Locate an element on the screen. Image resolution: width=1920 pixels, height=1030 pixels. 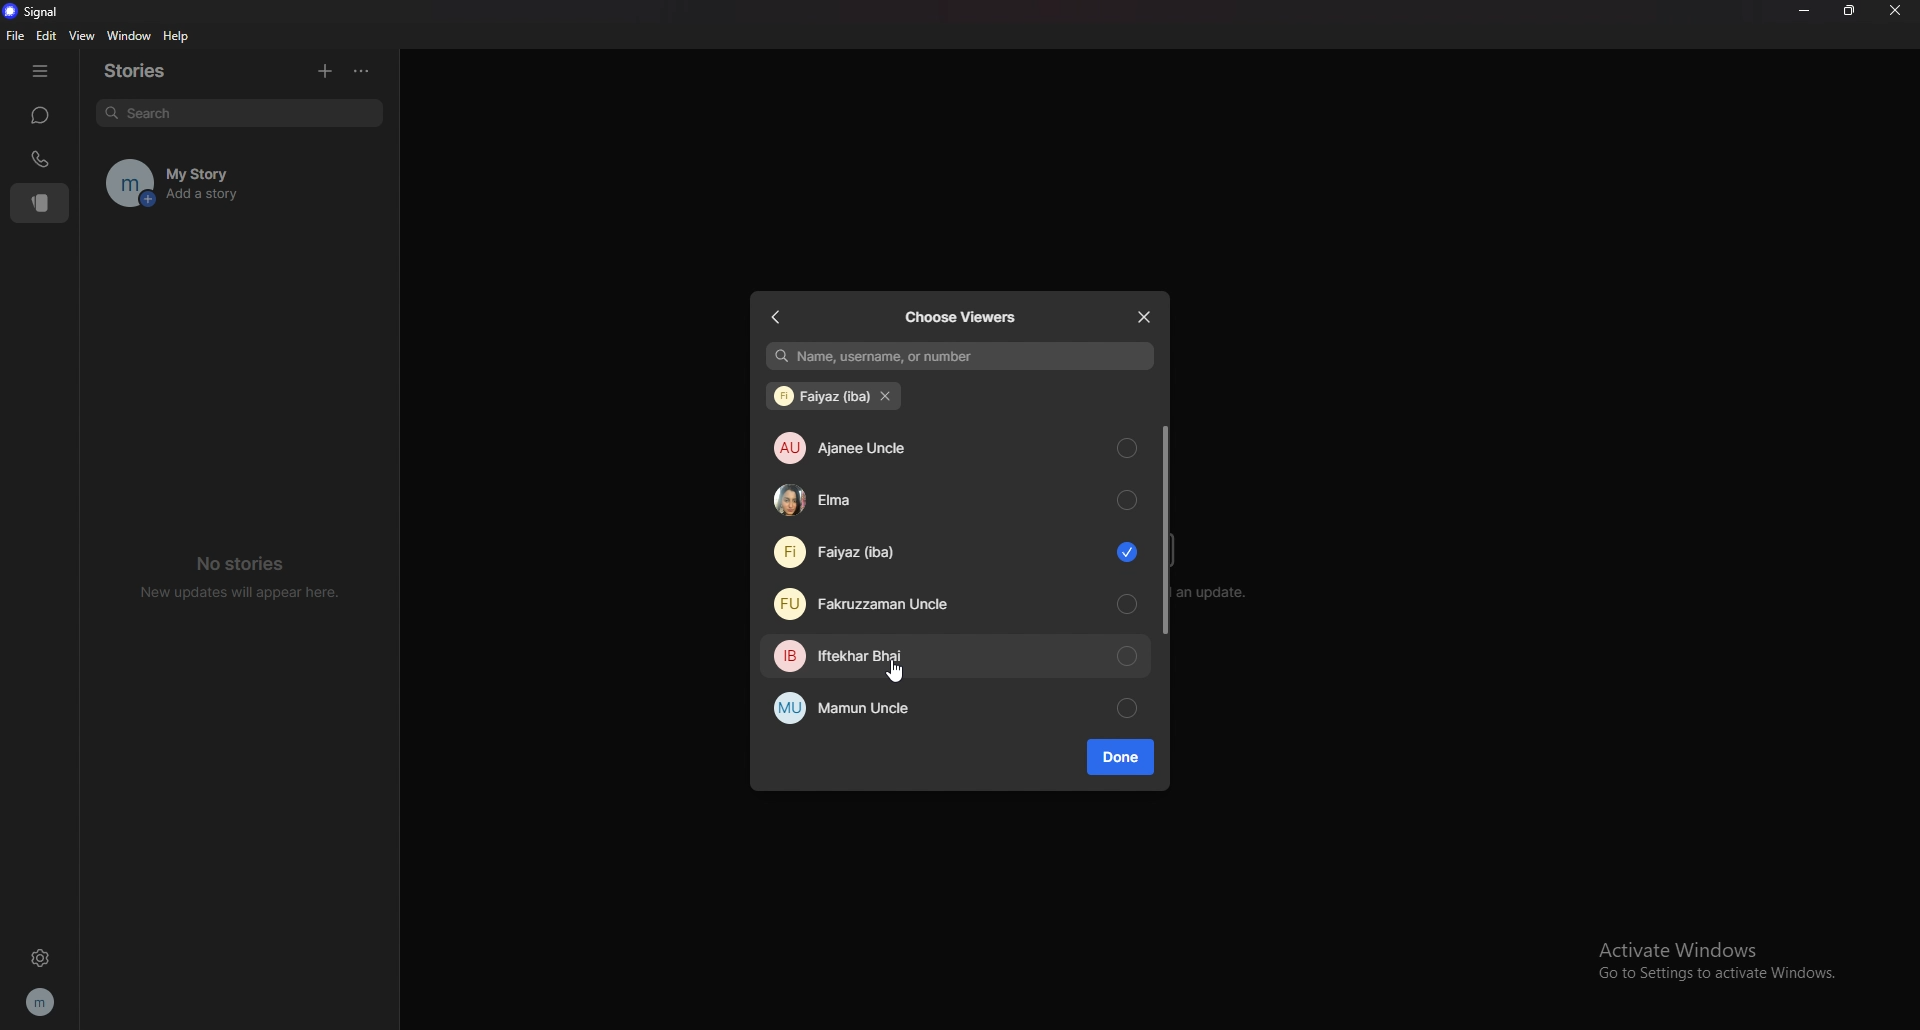
no stories new updates will appear here is located at coordinates (236, 578).